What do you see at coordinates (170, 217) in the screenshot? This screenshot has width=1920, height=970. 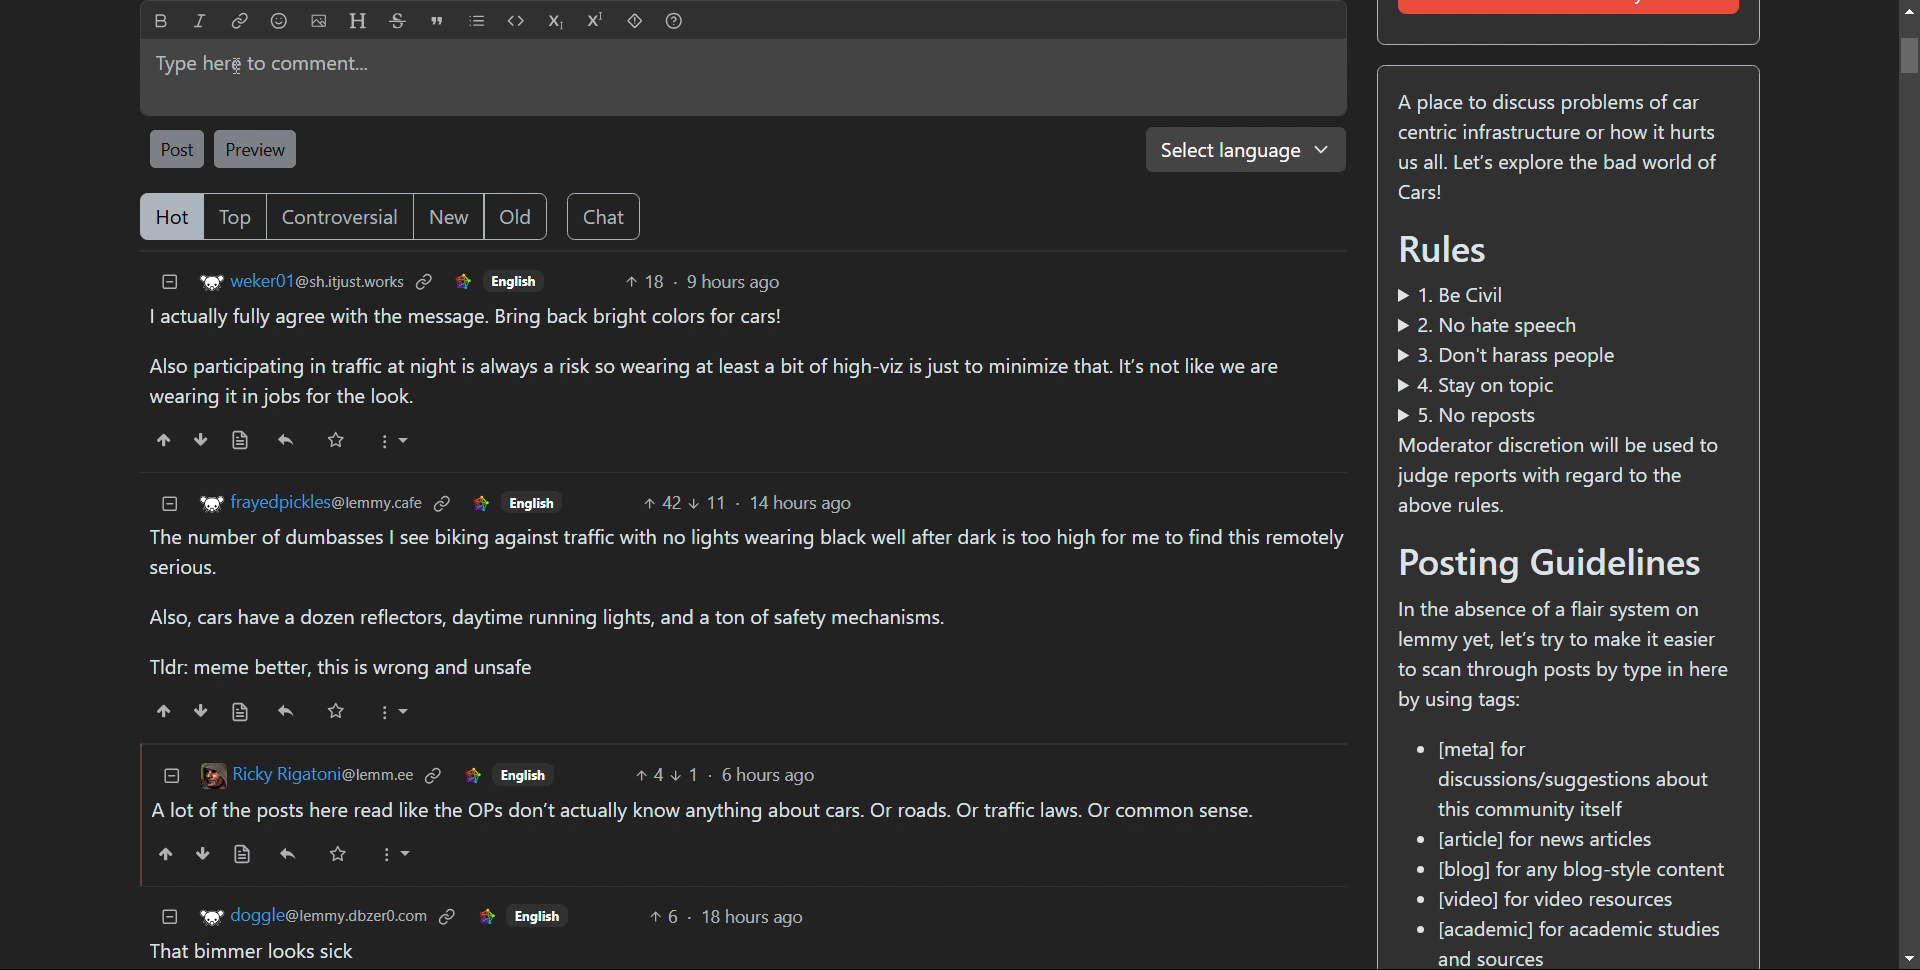 I see `hot` at bounding box center [170, 217].